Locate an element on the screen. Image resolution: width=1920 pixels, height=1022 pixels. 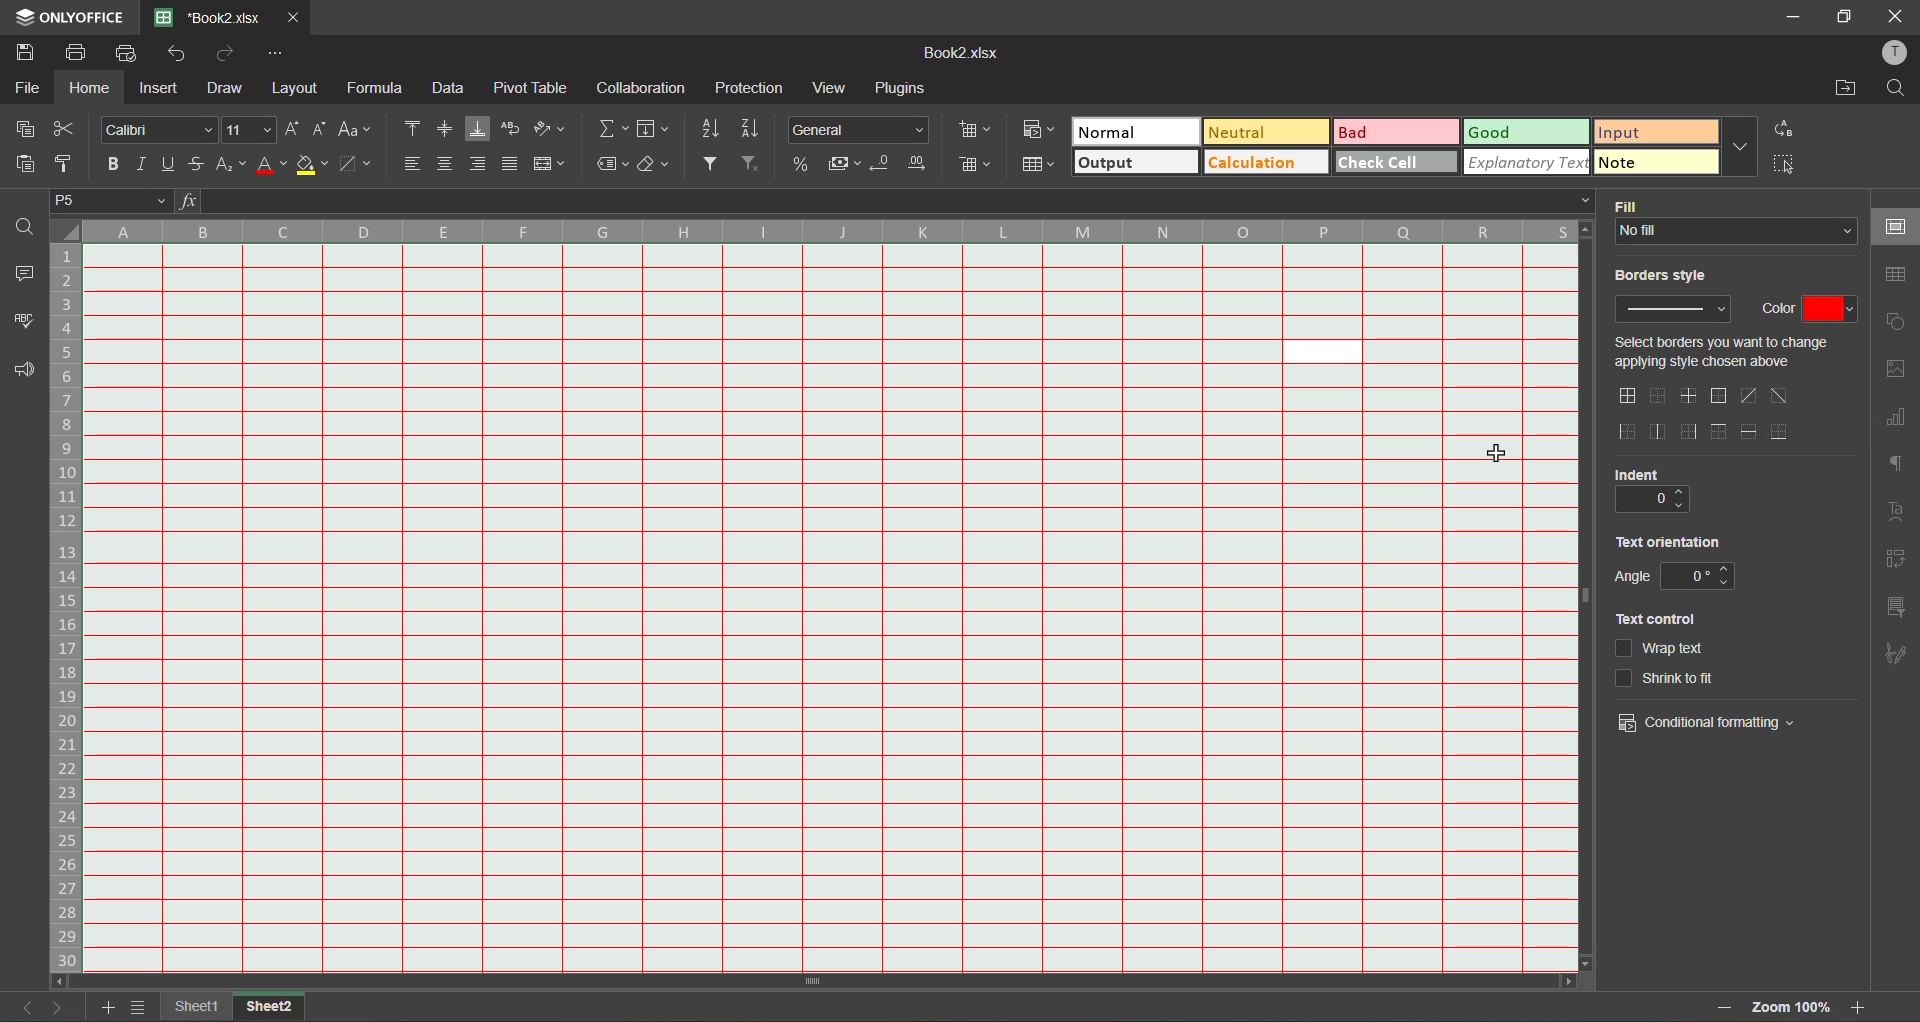
text control is located at coordinates (1654, 619).